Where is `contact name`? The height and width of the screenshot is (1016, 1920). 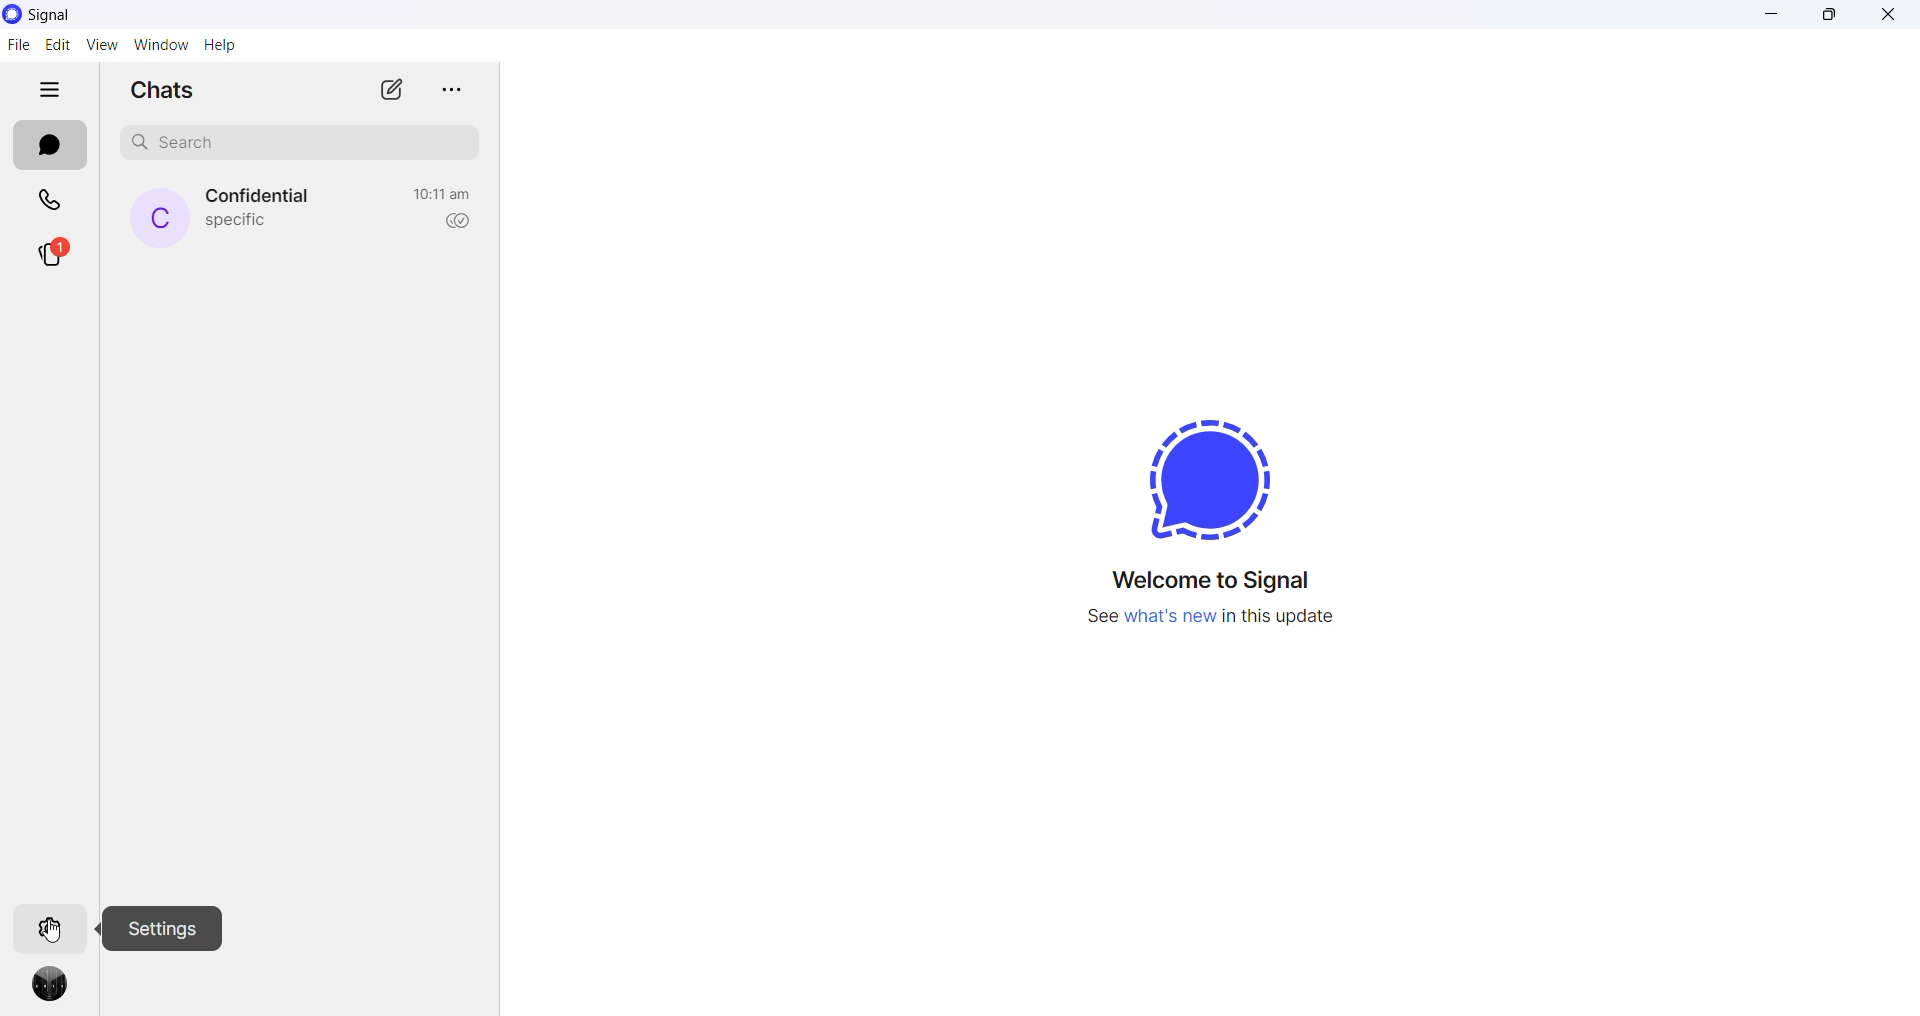
contact name is located at coordinates (262, 197).